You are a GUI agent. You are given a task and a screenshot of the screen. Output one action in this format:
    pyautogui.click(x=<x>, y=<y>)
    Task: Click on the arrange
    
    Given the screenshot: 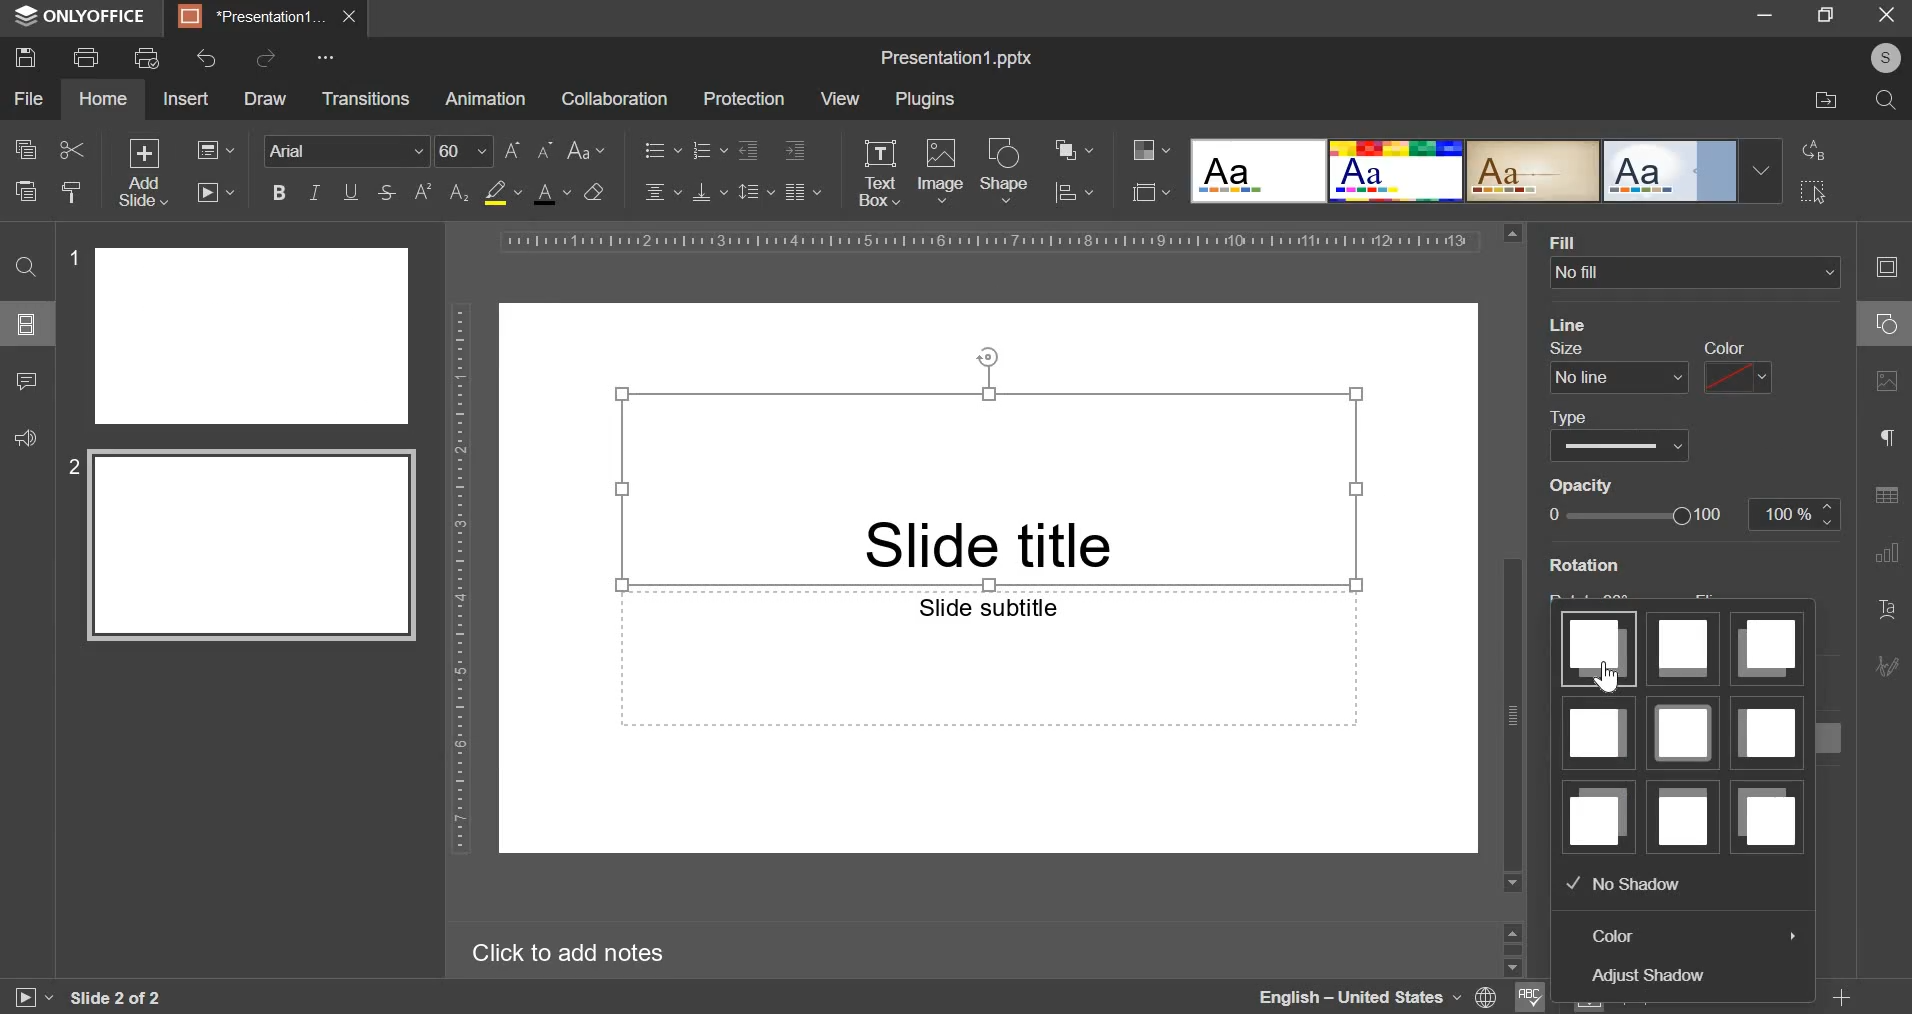 What is the action you would take?
    pyautogui.click(x=1074, y=150)
    